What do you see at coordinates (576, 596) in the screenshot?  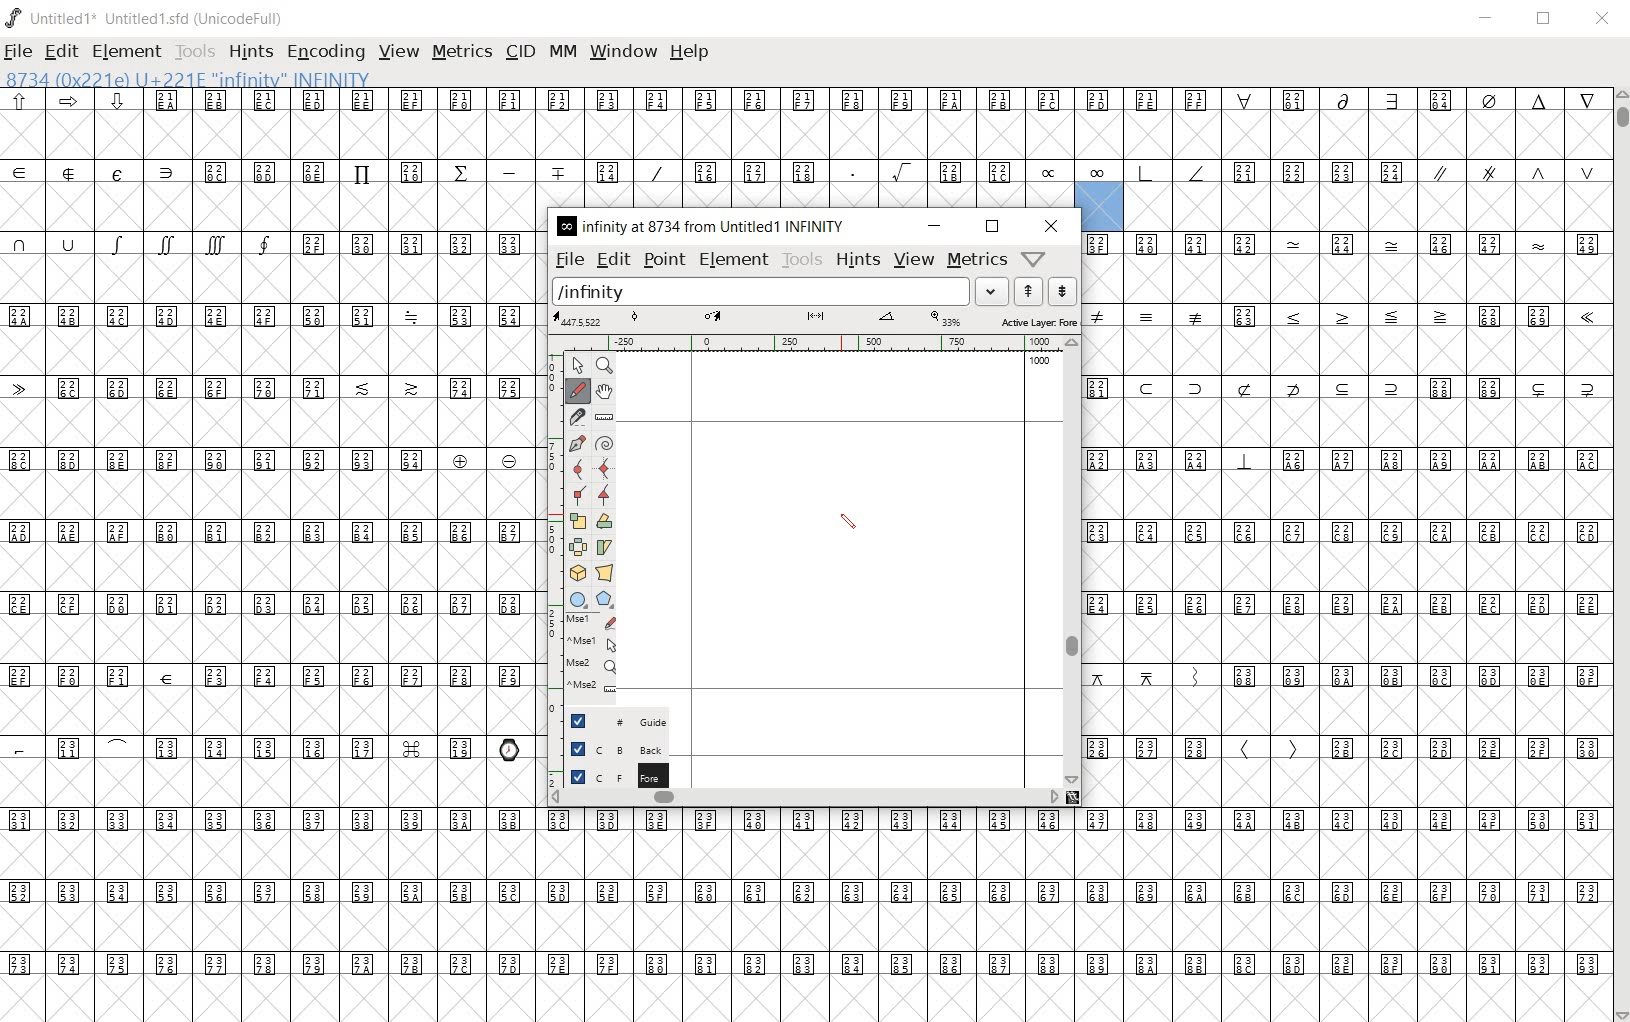 I see `rectangle or ellipse` at bounding box center [576, 596].